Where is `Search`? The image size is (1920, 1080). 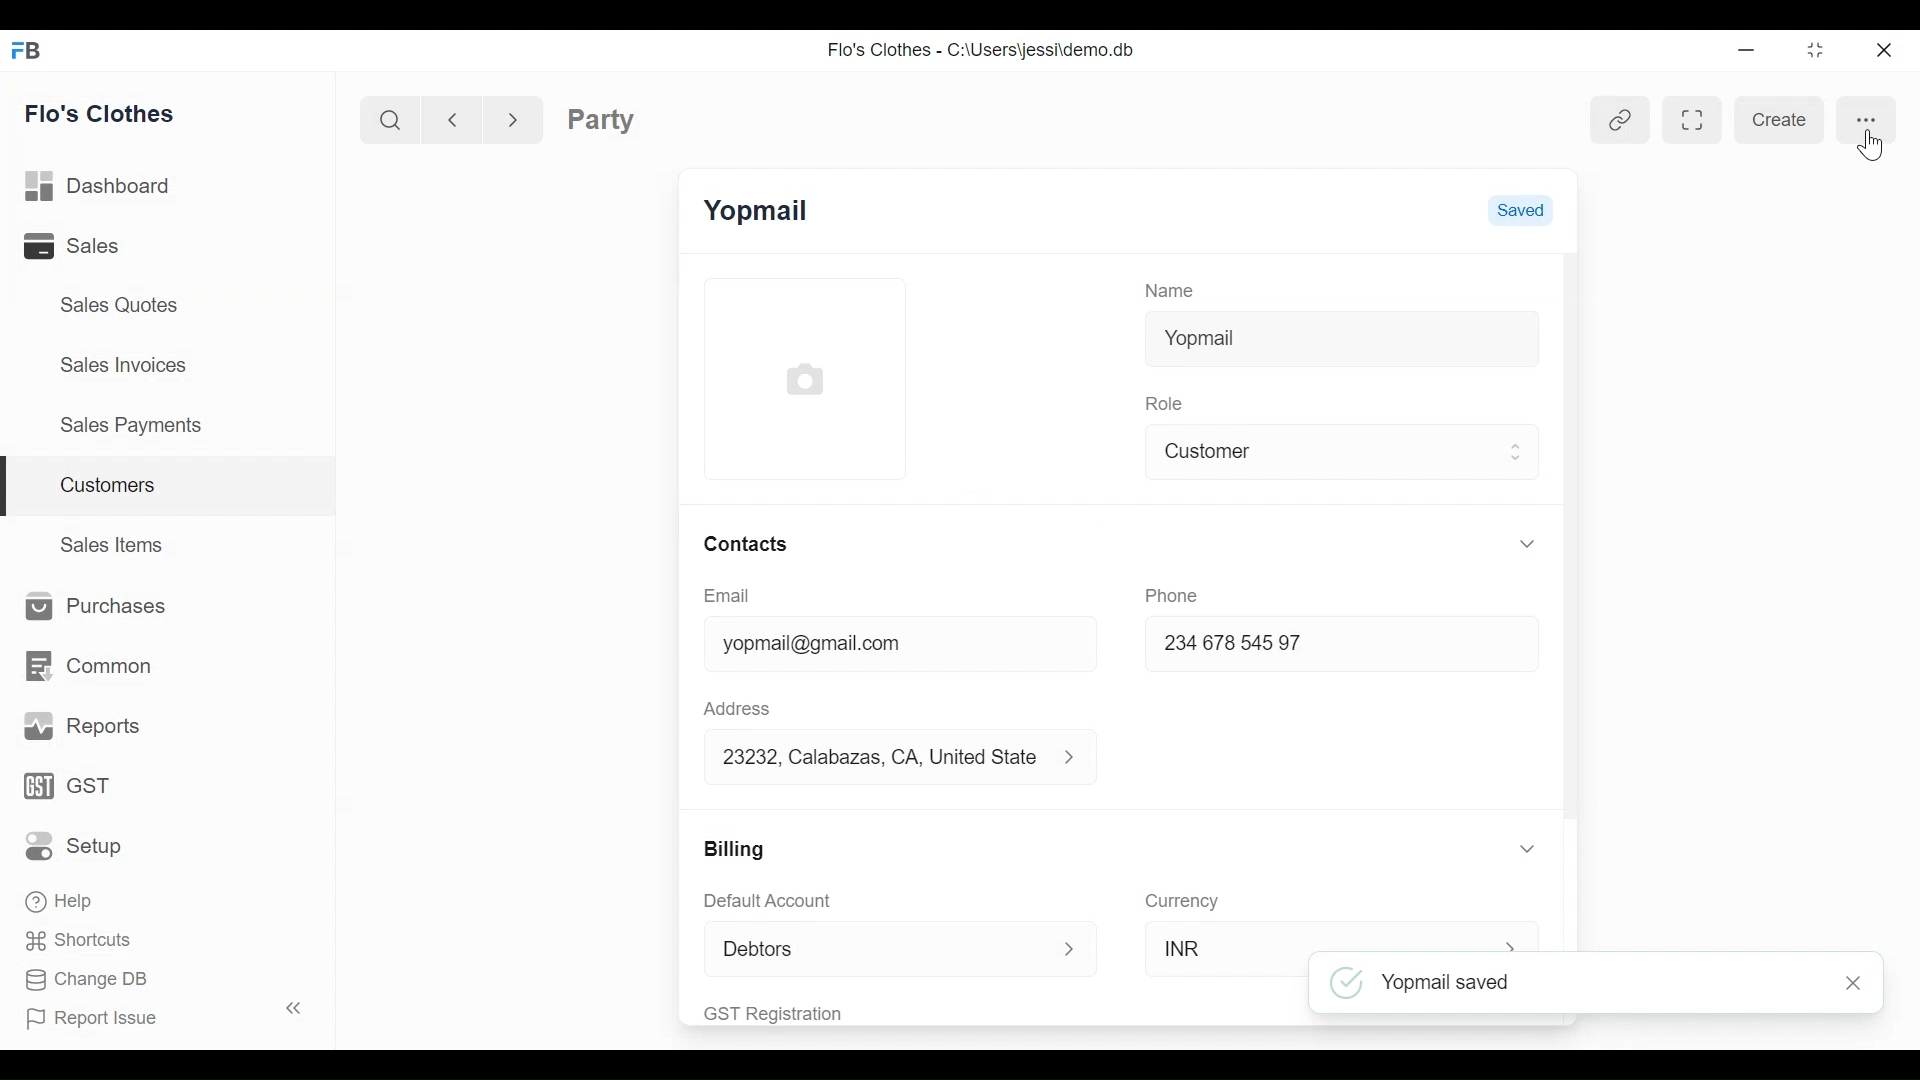
Search is located at coordinates (394, 119).